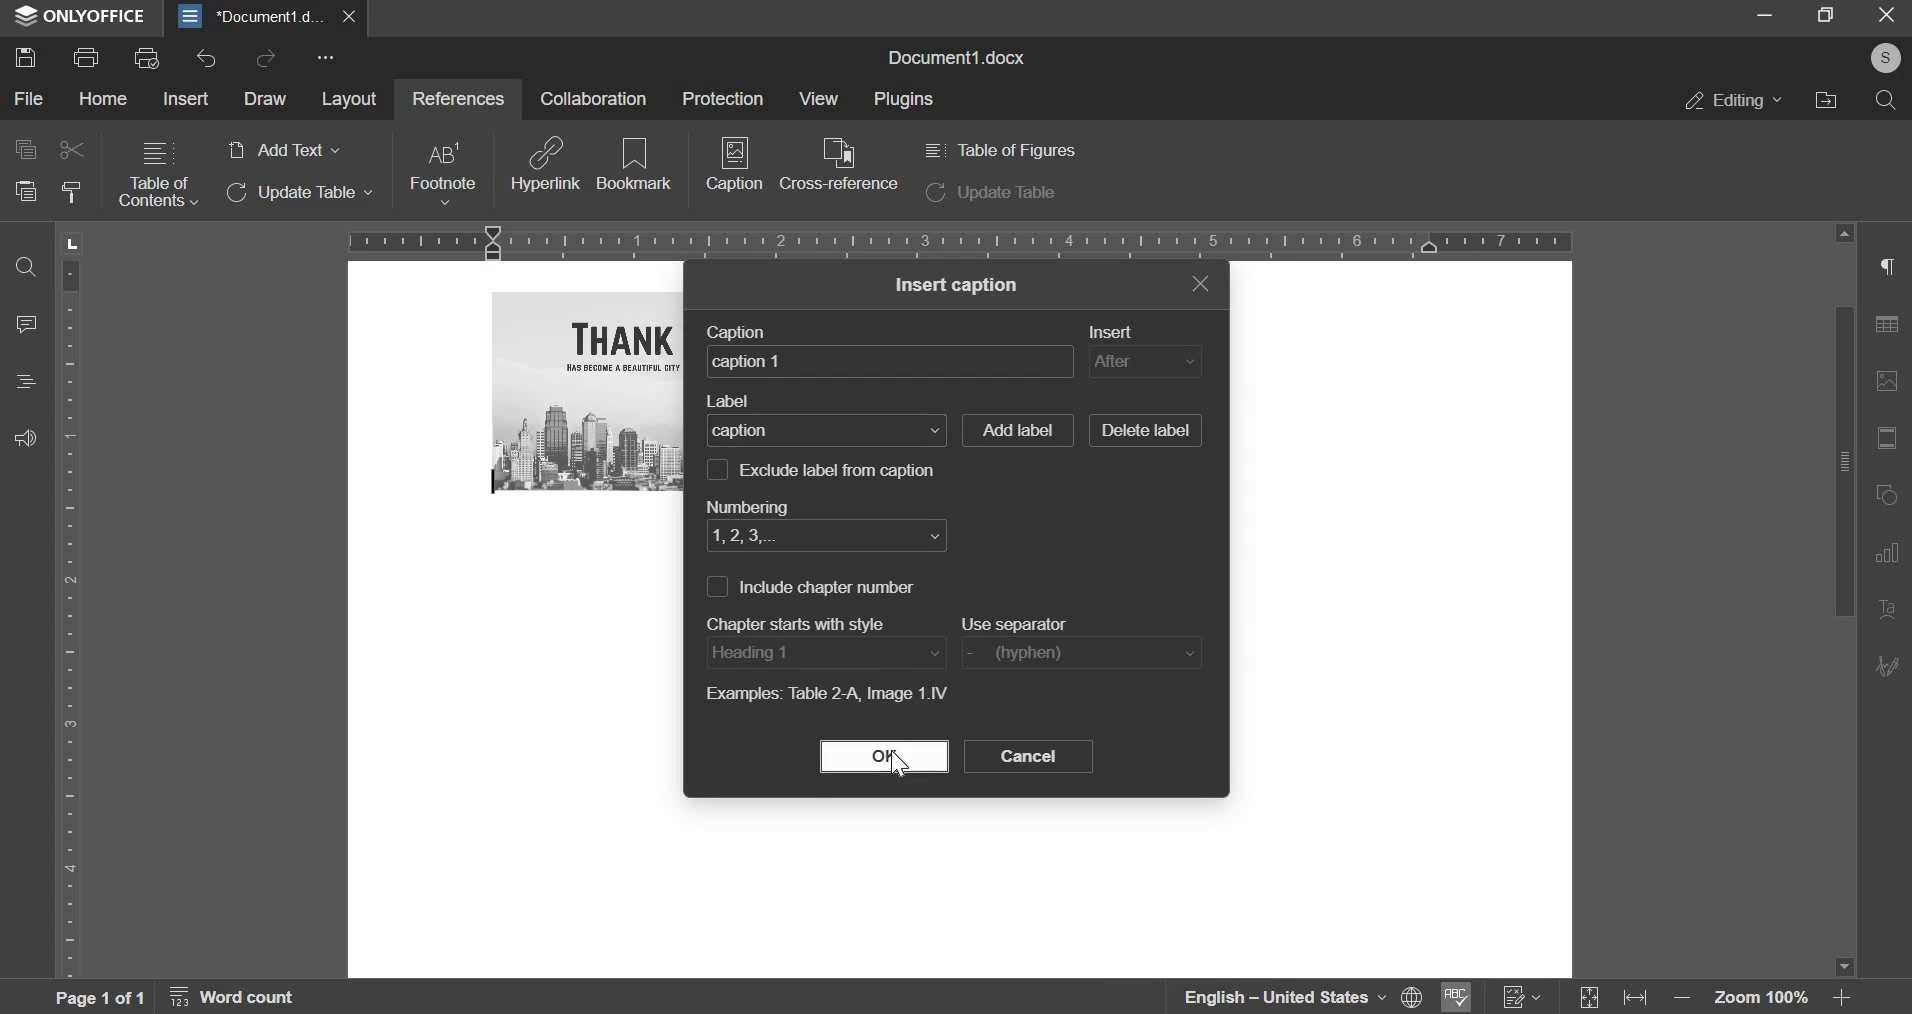  What do you see at coordinates (1085, 653) in the screenshot?
I see `use separator` at bounding box center [1085, 653].